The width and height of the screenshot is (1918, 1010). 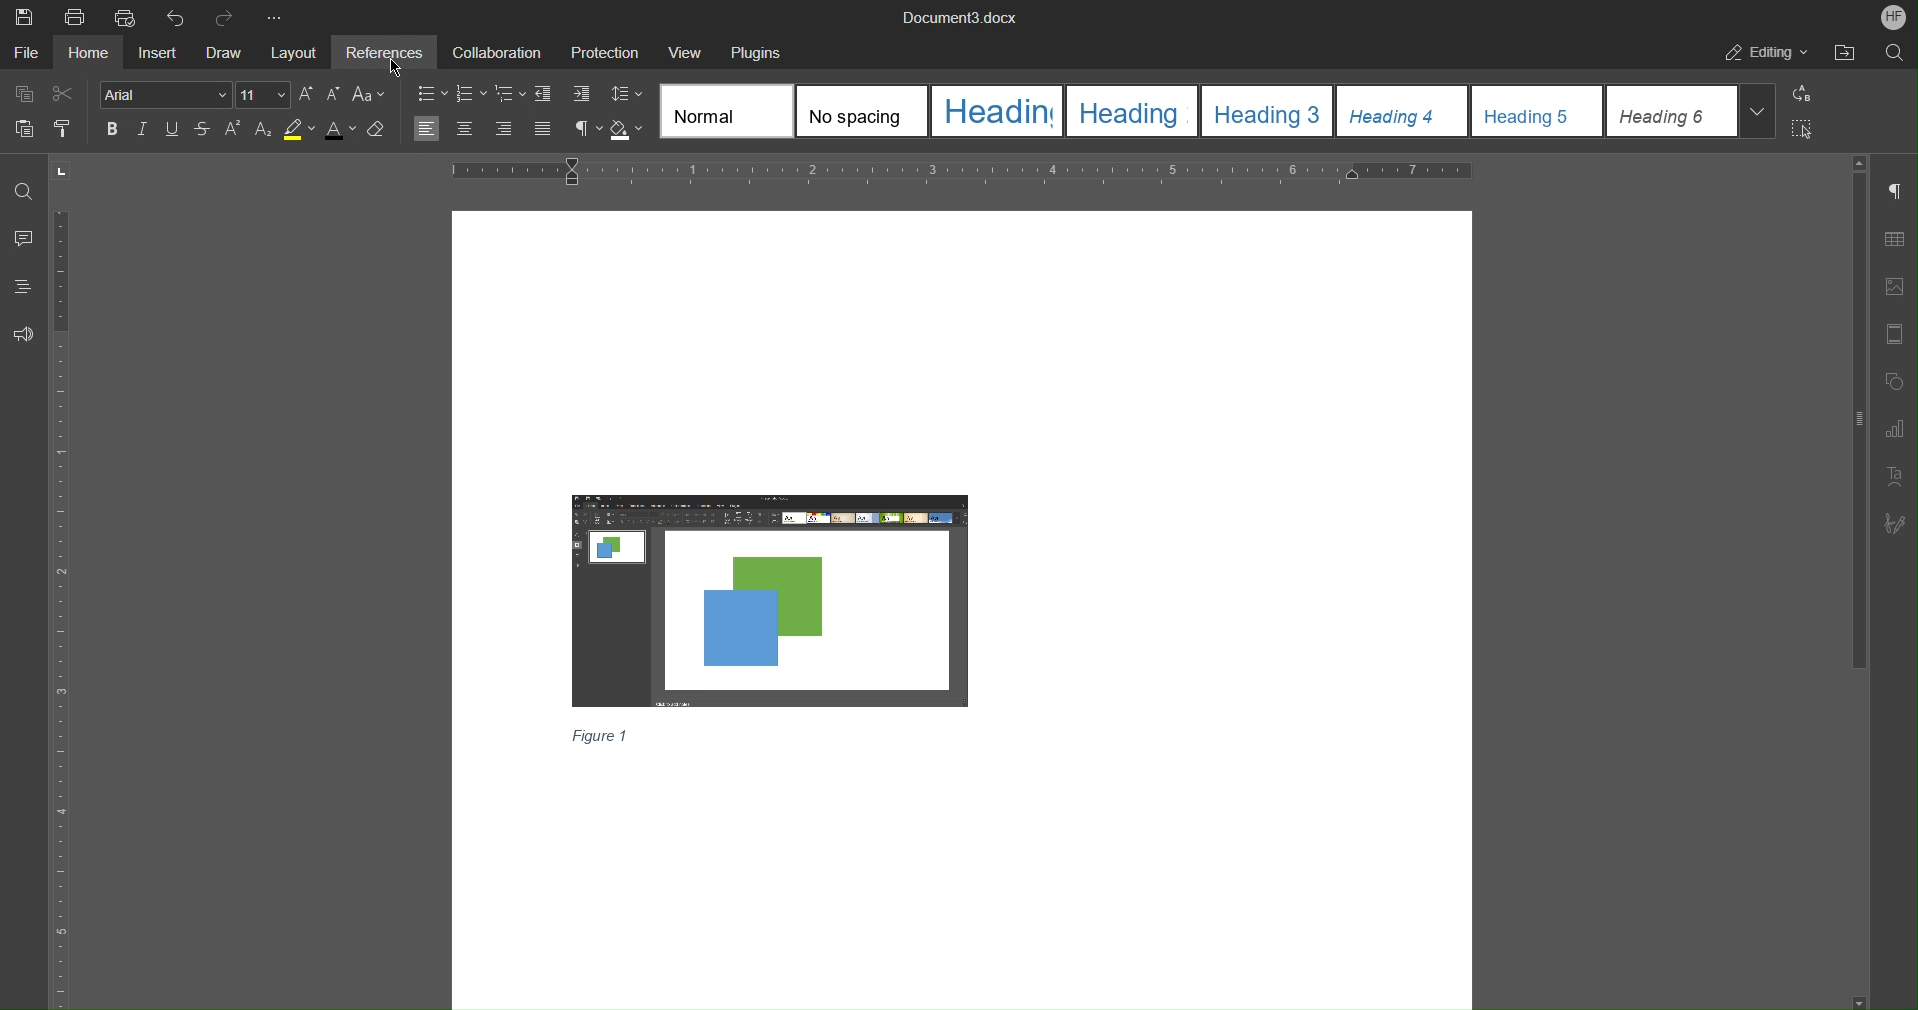 What do you see at coordinates (92, 53) in the screenshot?
I see `Home` at bounding box center [92, 53].